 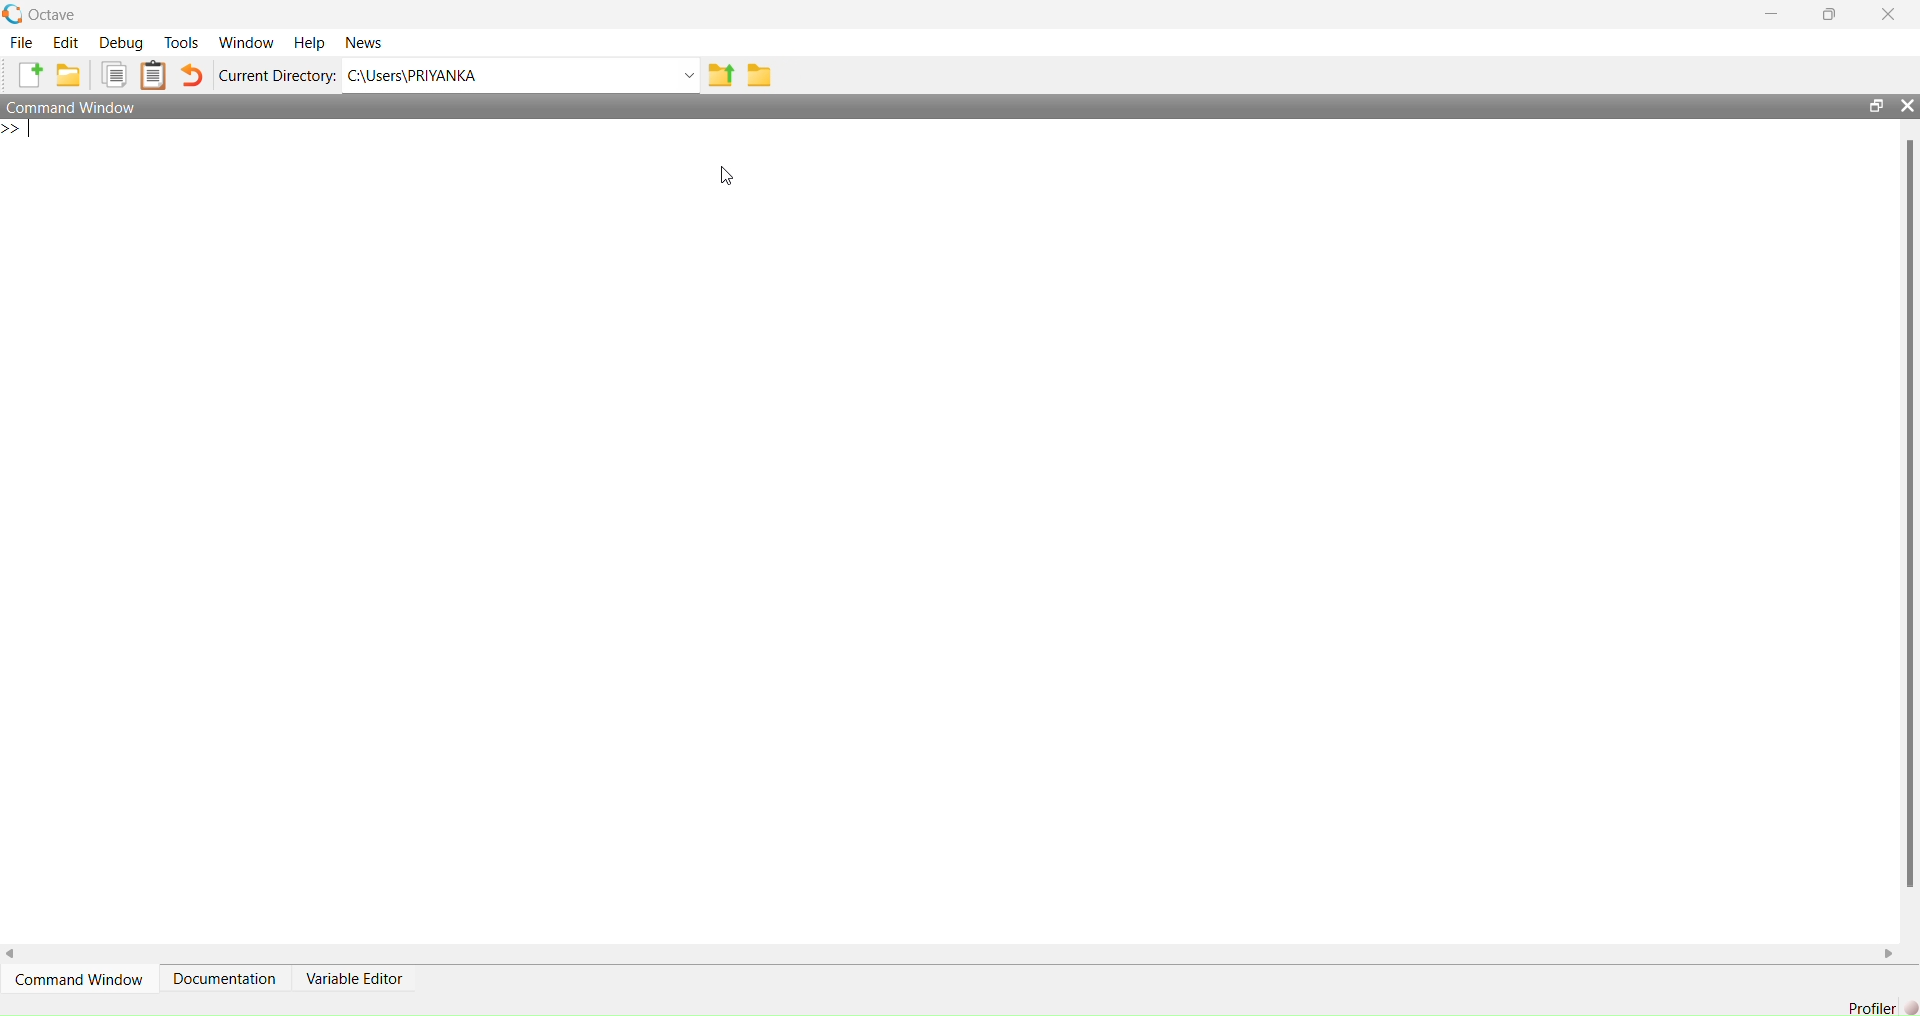 I want to click on add file, so click(x=30, y=75).